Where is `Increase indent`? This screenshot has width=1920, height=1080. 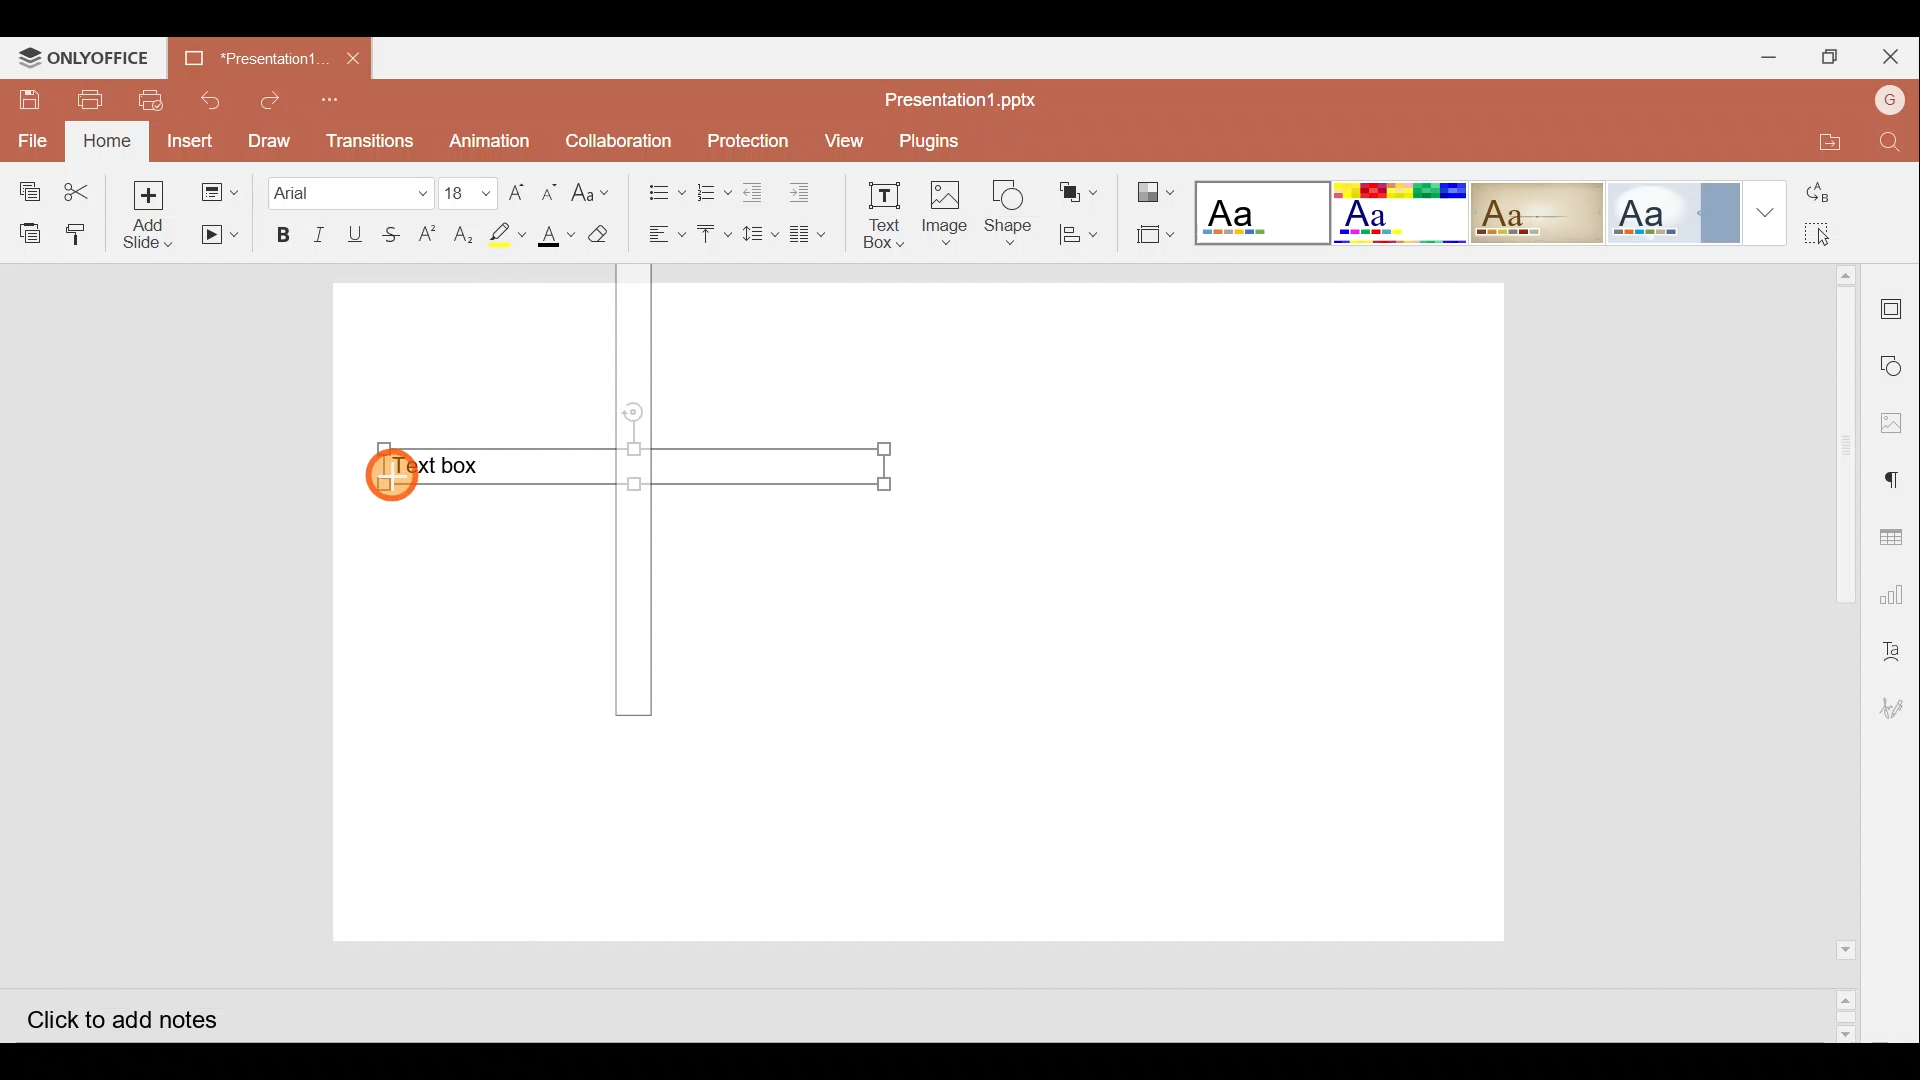
Increase indent is located at coordinates (803, 189).